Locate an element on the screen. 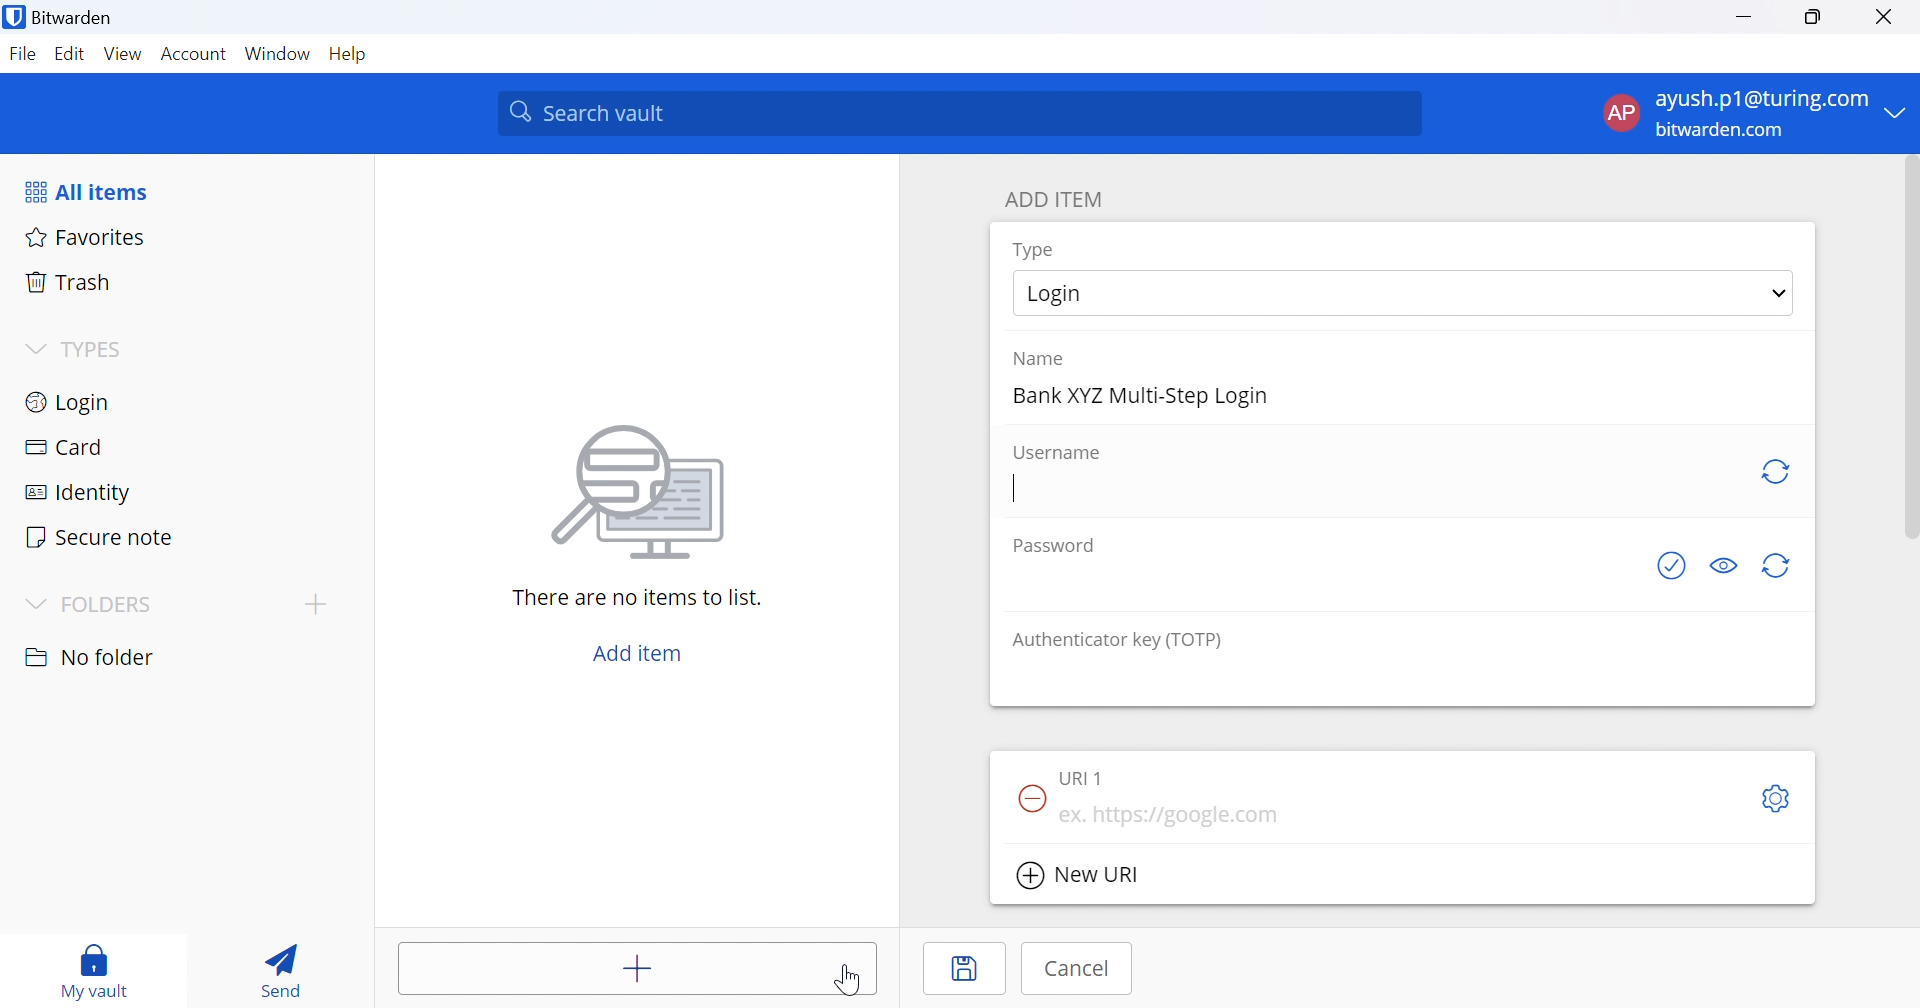 The height and width of the screenshot is (1008, 1920). Trash is located at coordinates (69, 281).